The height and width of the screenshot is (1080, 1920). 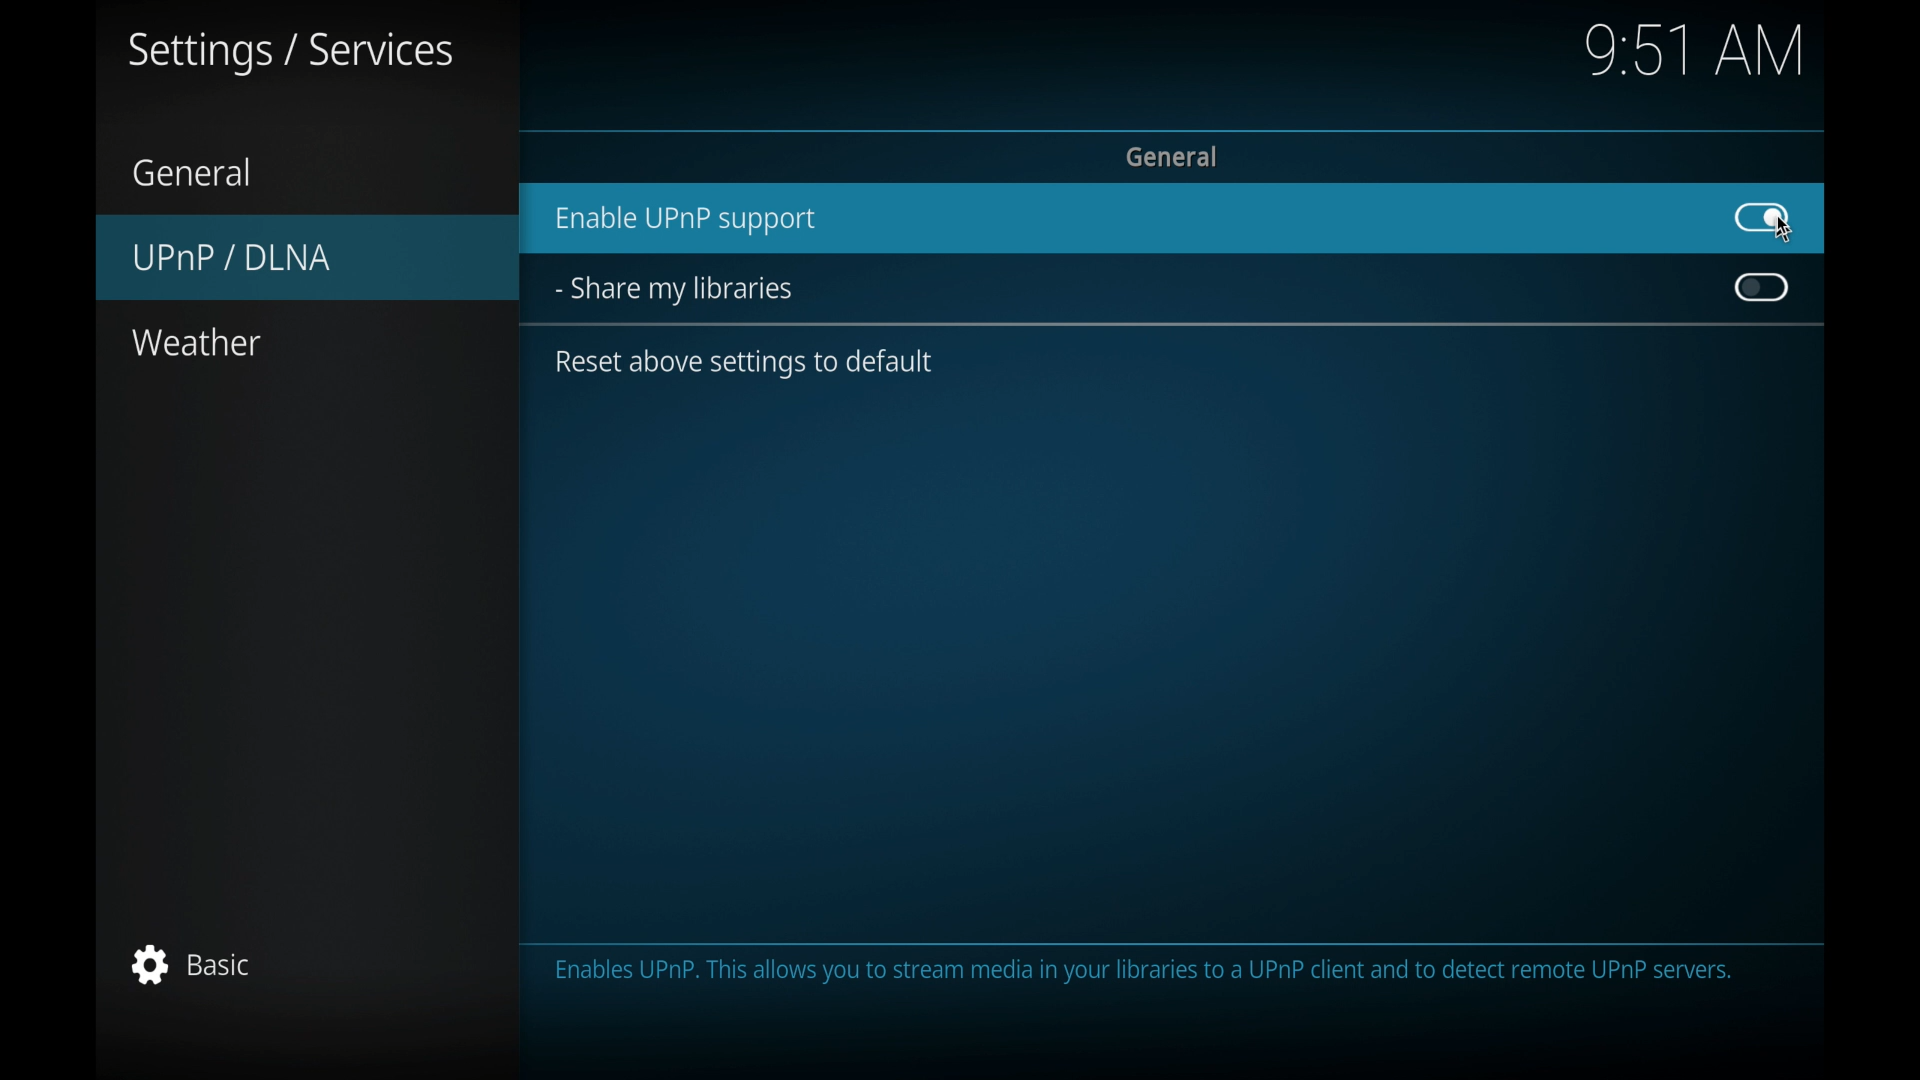 I want to click on reset above settings to default, so click(x=745, y=364).